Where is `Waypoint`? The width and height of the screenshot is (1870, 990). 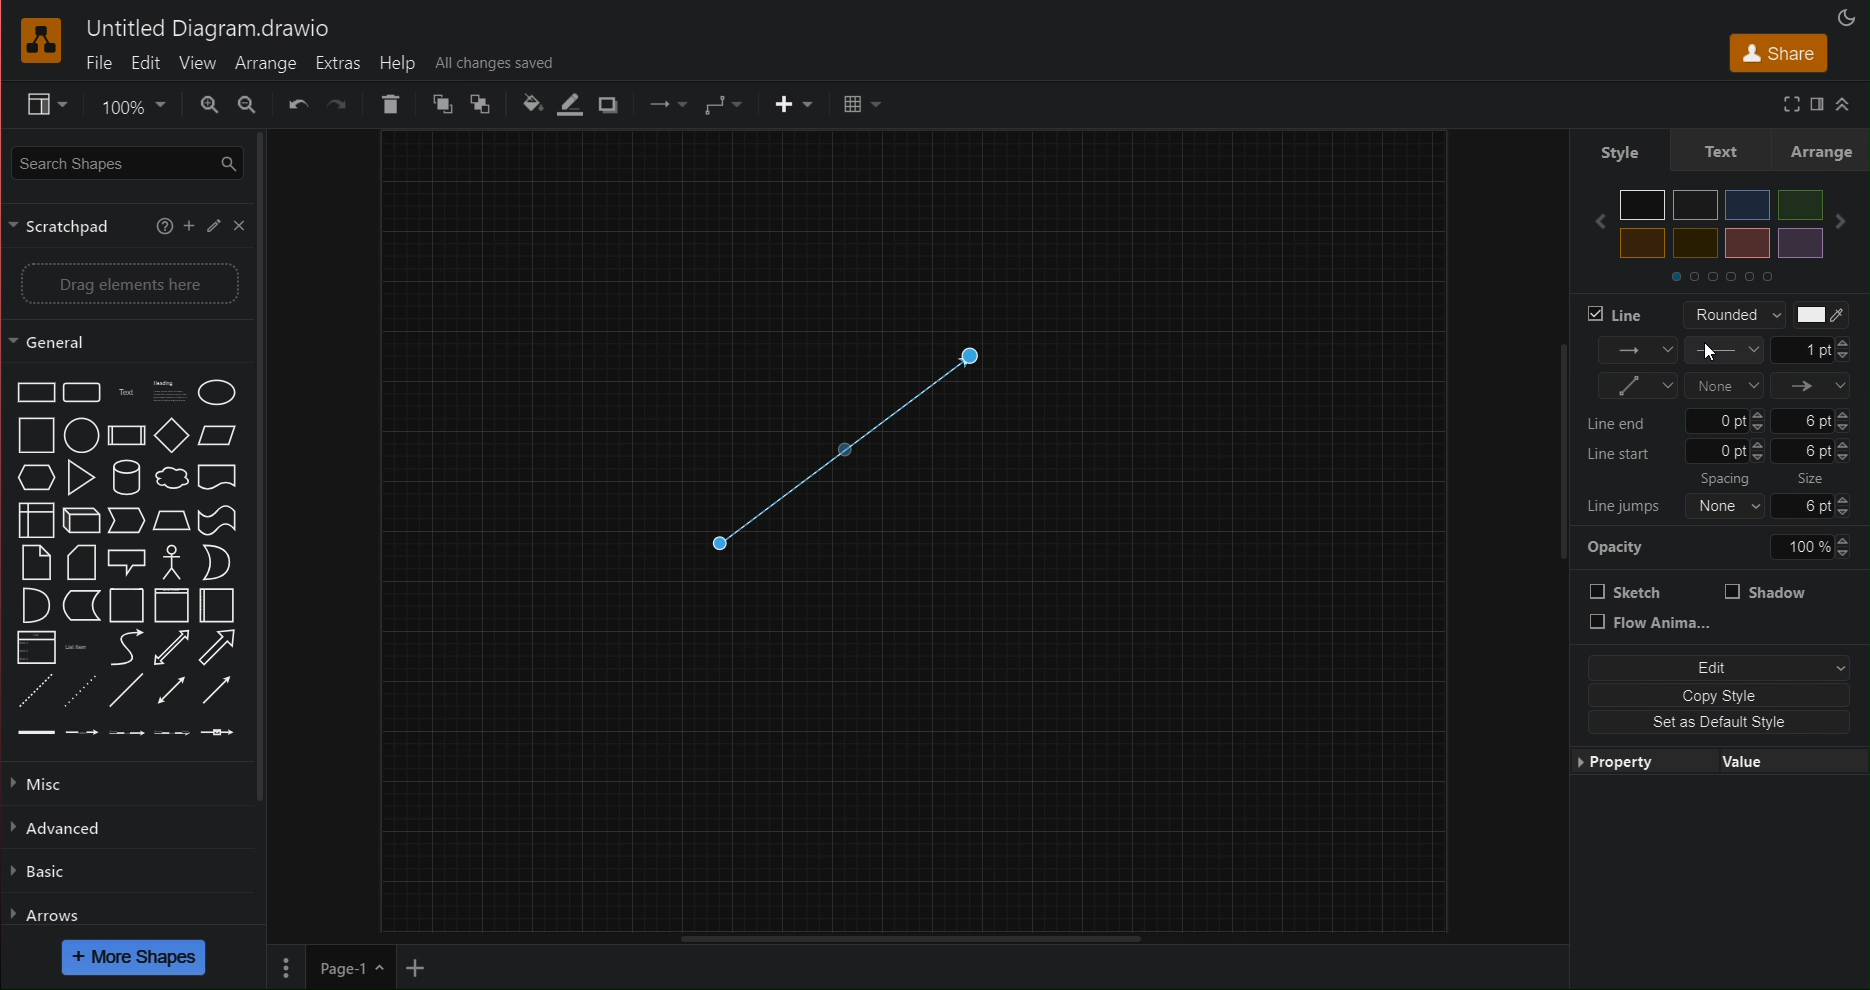 Waypoint is located at coordinates (666, 105).